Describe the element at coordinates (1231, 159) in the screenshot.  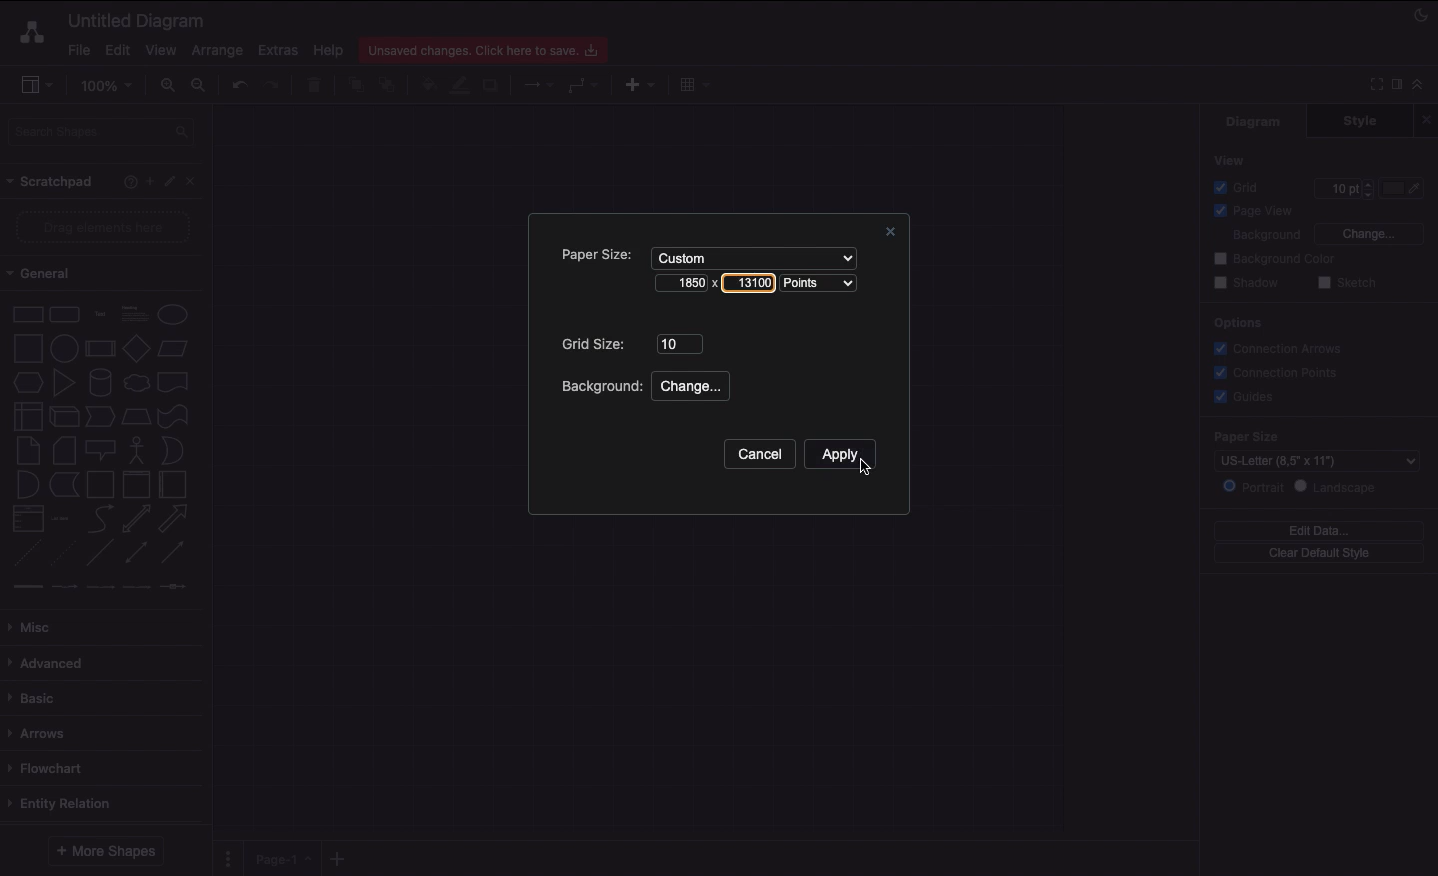
I see `View` at that location.